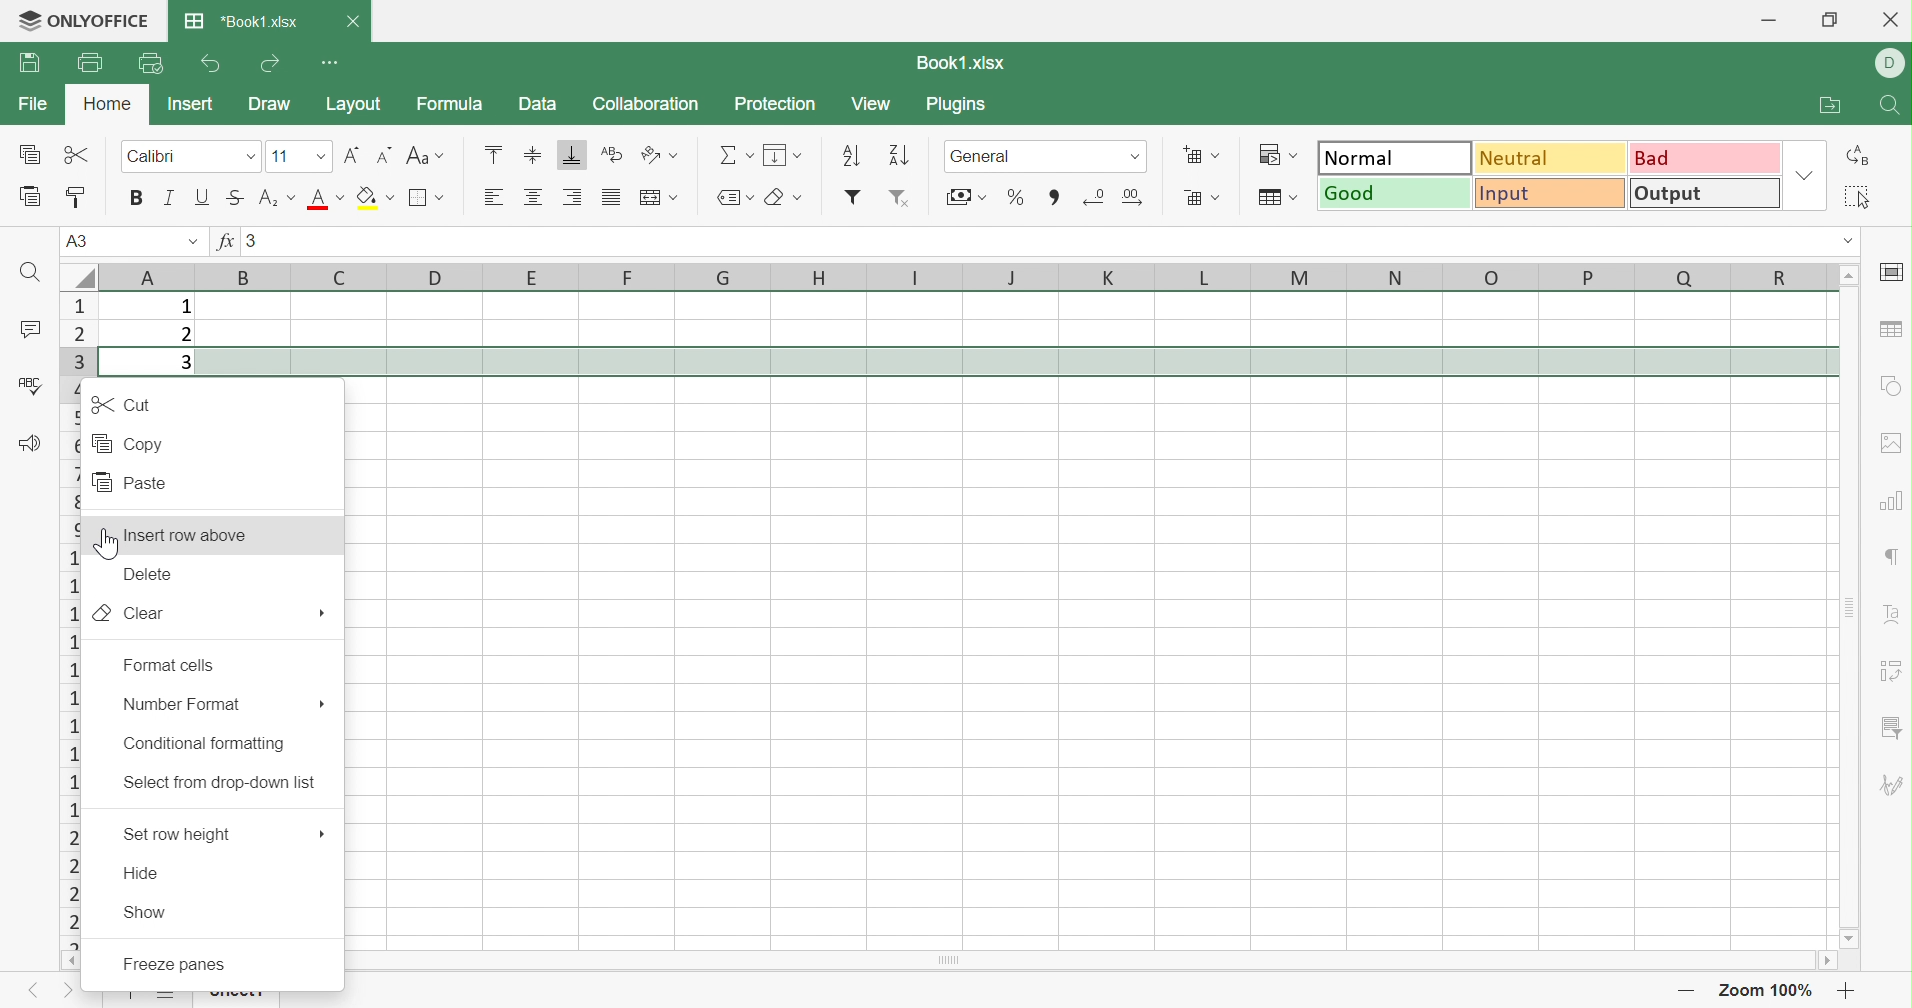 This screenshot has height=1008, width=1912. I want to click on Drop Down, so click(1806, 175).